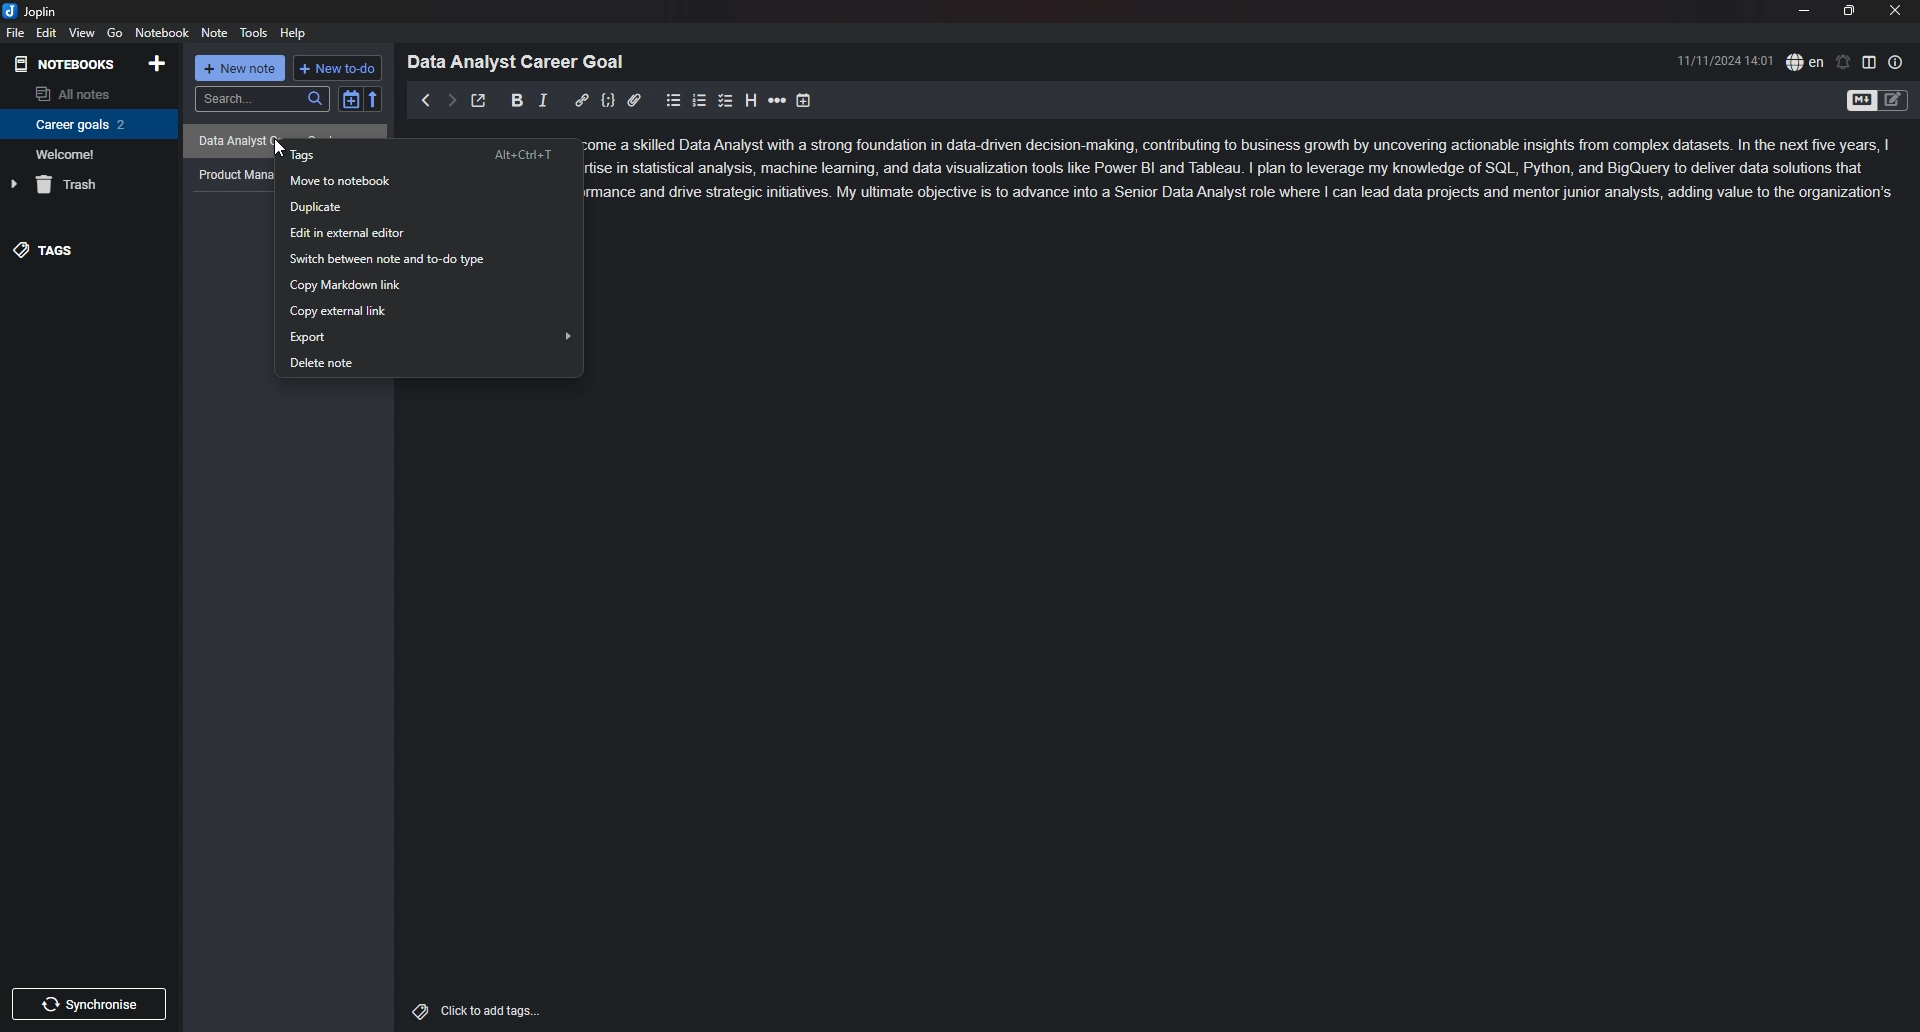  I want to click on toggle editor layout, so click(1869, 61).